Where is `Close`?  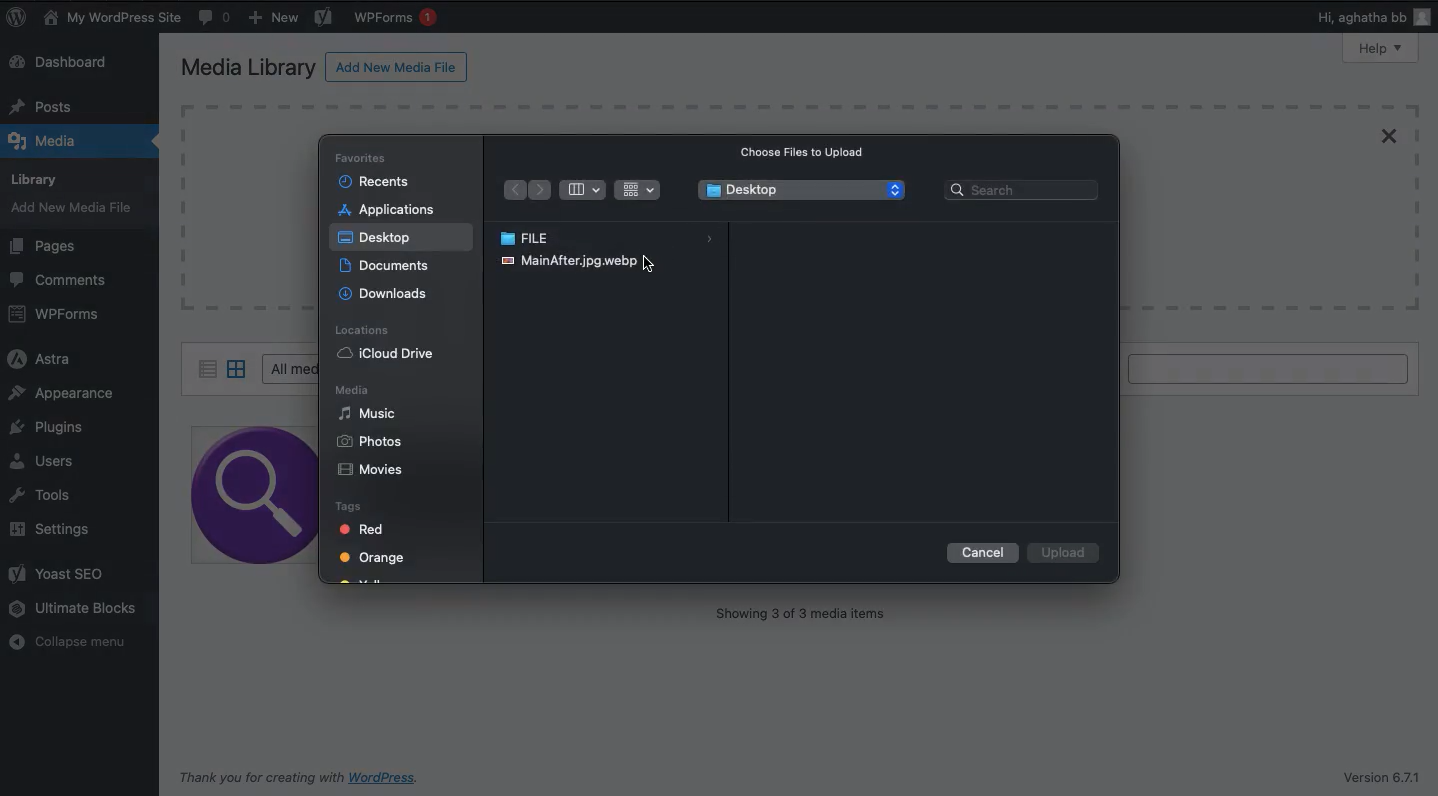 Close is located at coordinates (1393, 136).